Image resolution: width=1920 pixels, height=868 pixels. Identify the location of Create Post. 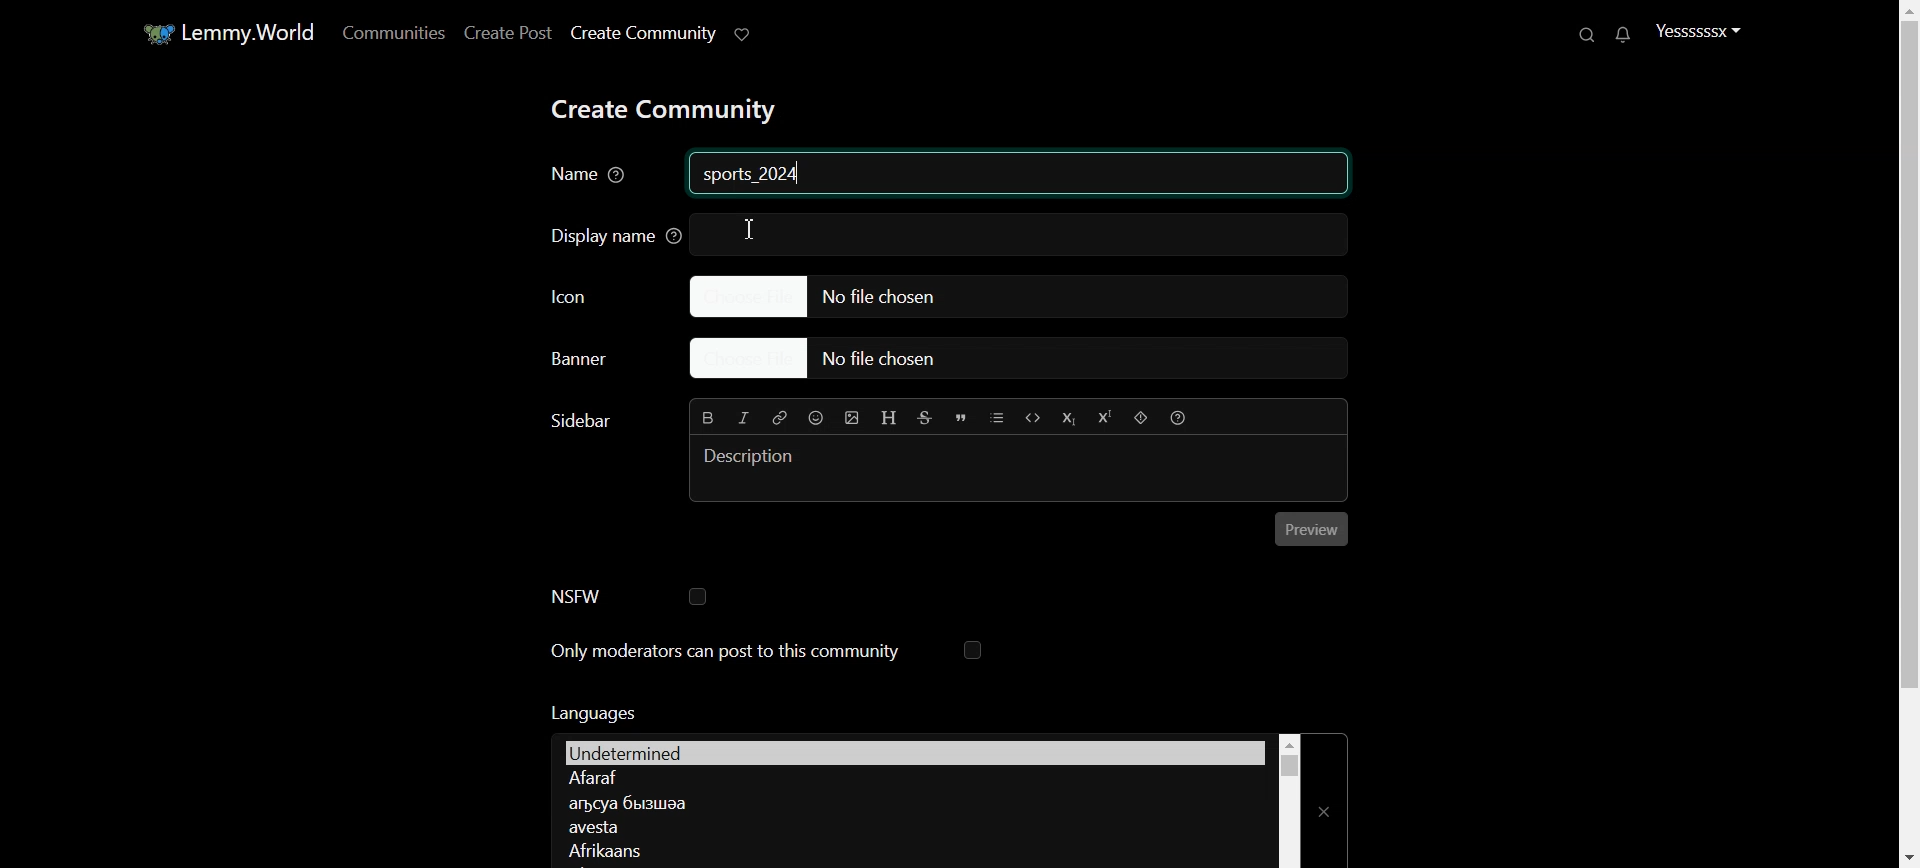
(506, 32).